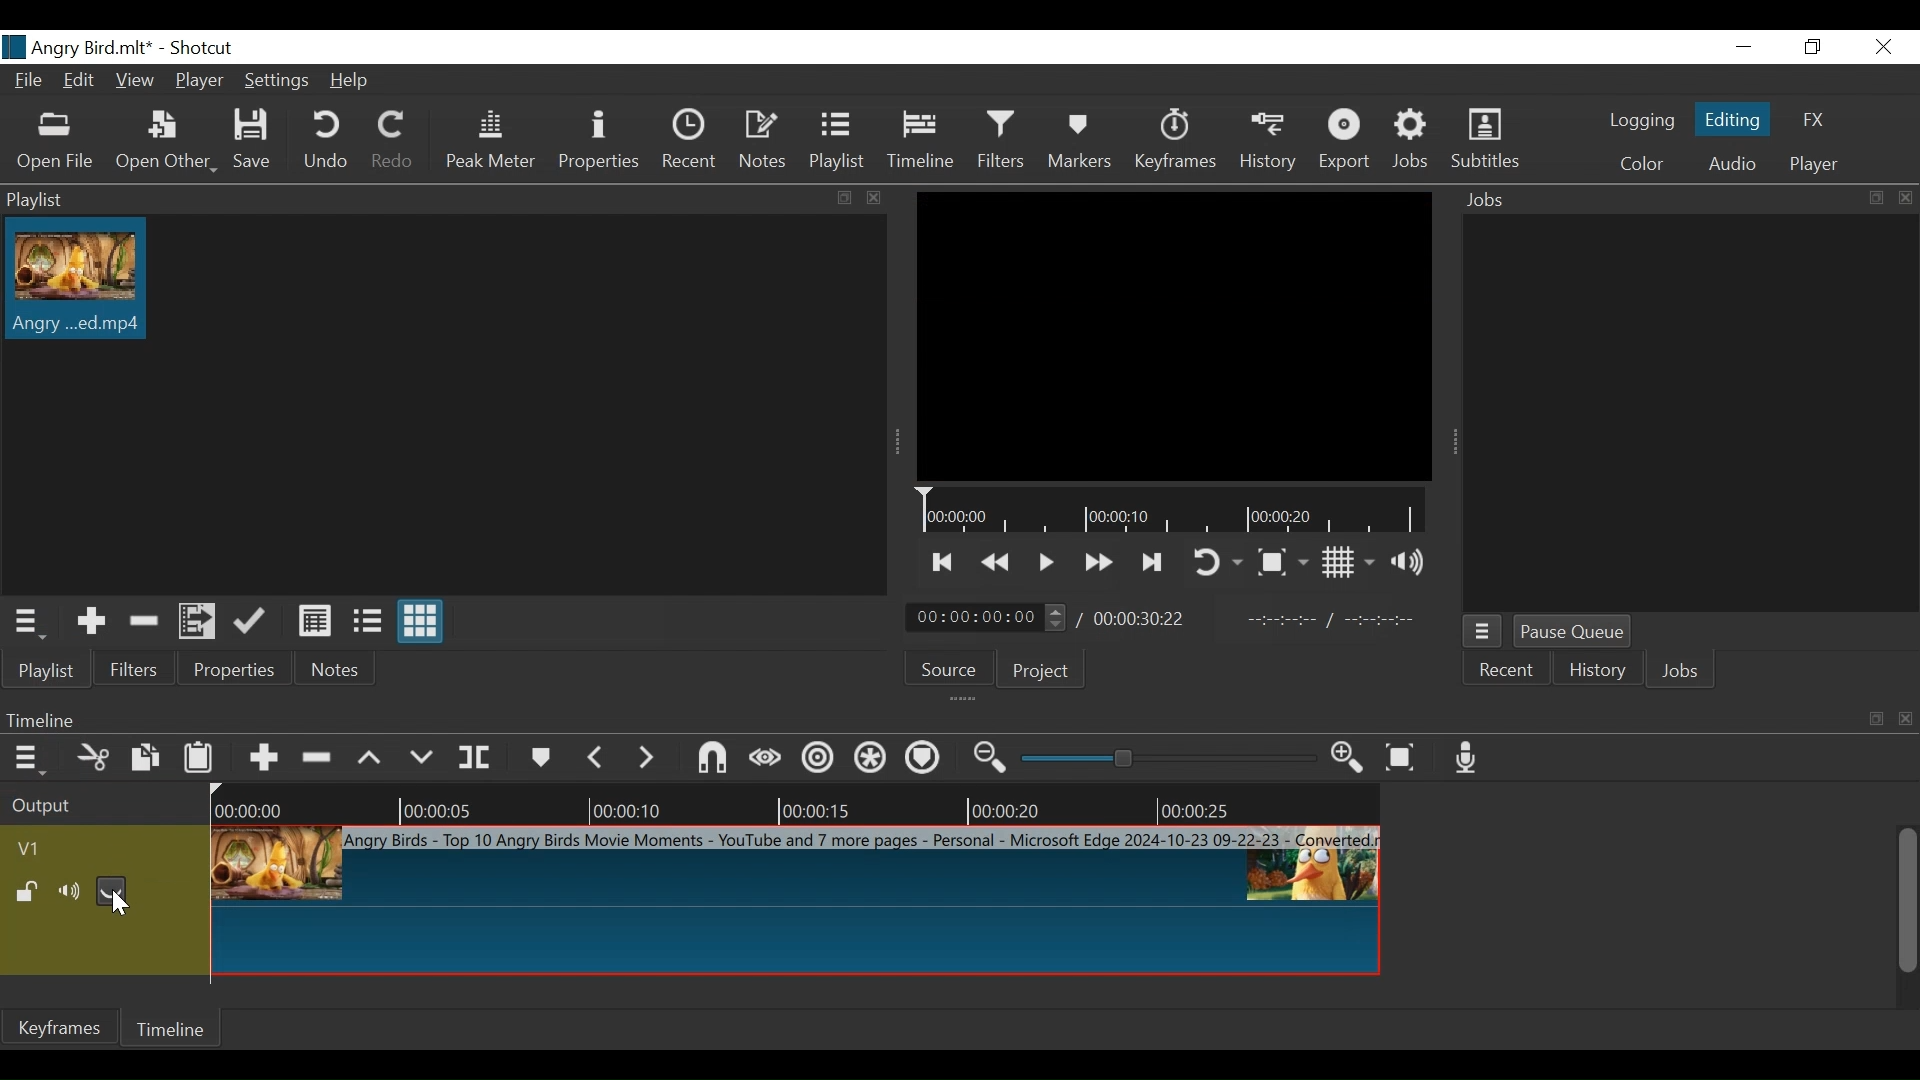 Image resolution: width=1920 pixels, height=1080 pixels. What do you see at coordinates (325, 140) in the screenshot?
I see `Undo` at bounding box center [325, 140].